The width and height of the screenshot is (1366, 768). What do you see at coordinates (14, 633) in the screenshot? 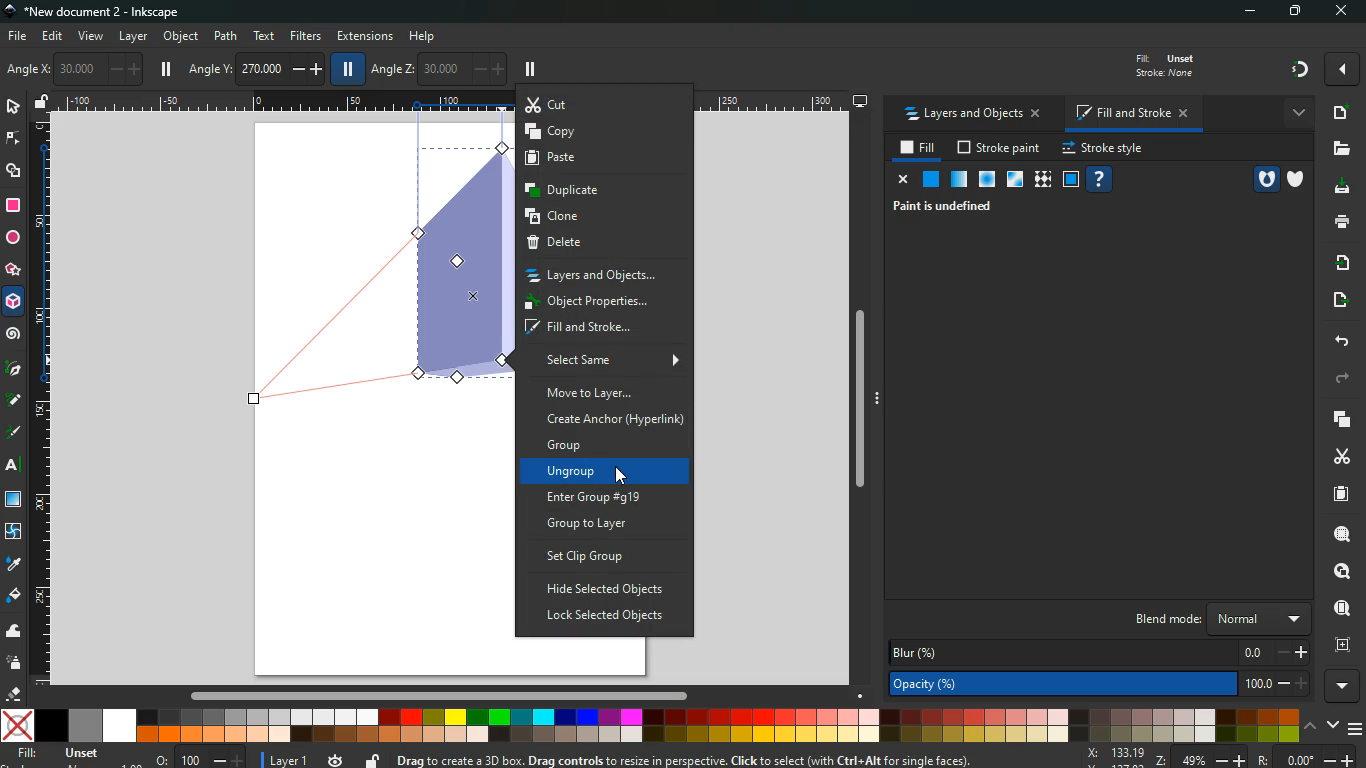
I see `wave` at bounding box center [14, 633].